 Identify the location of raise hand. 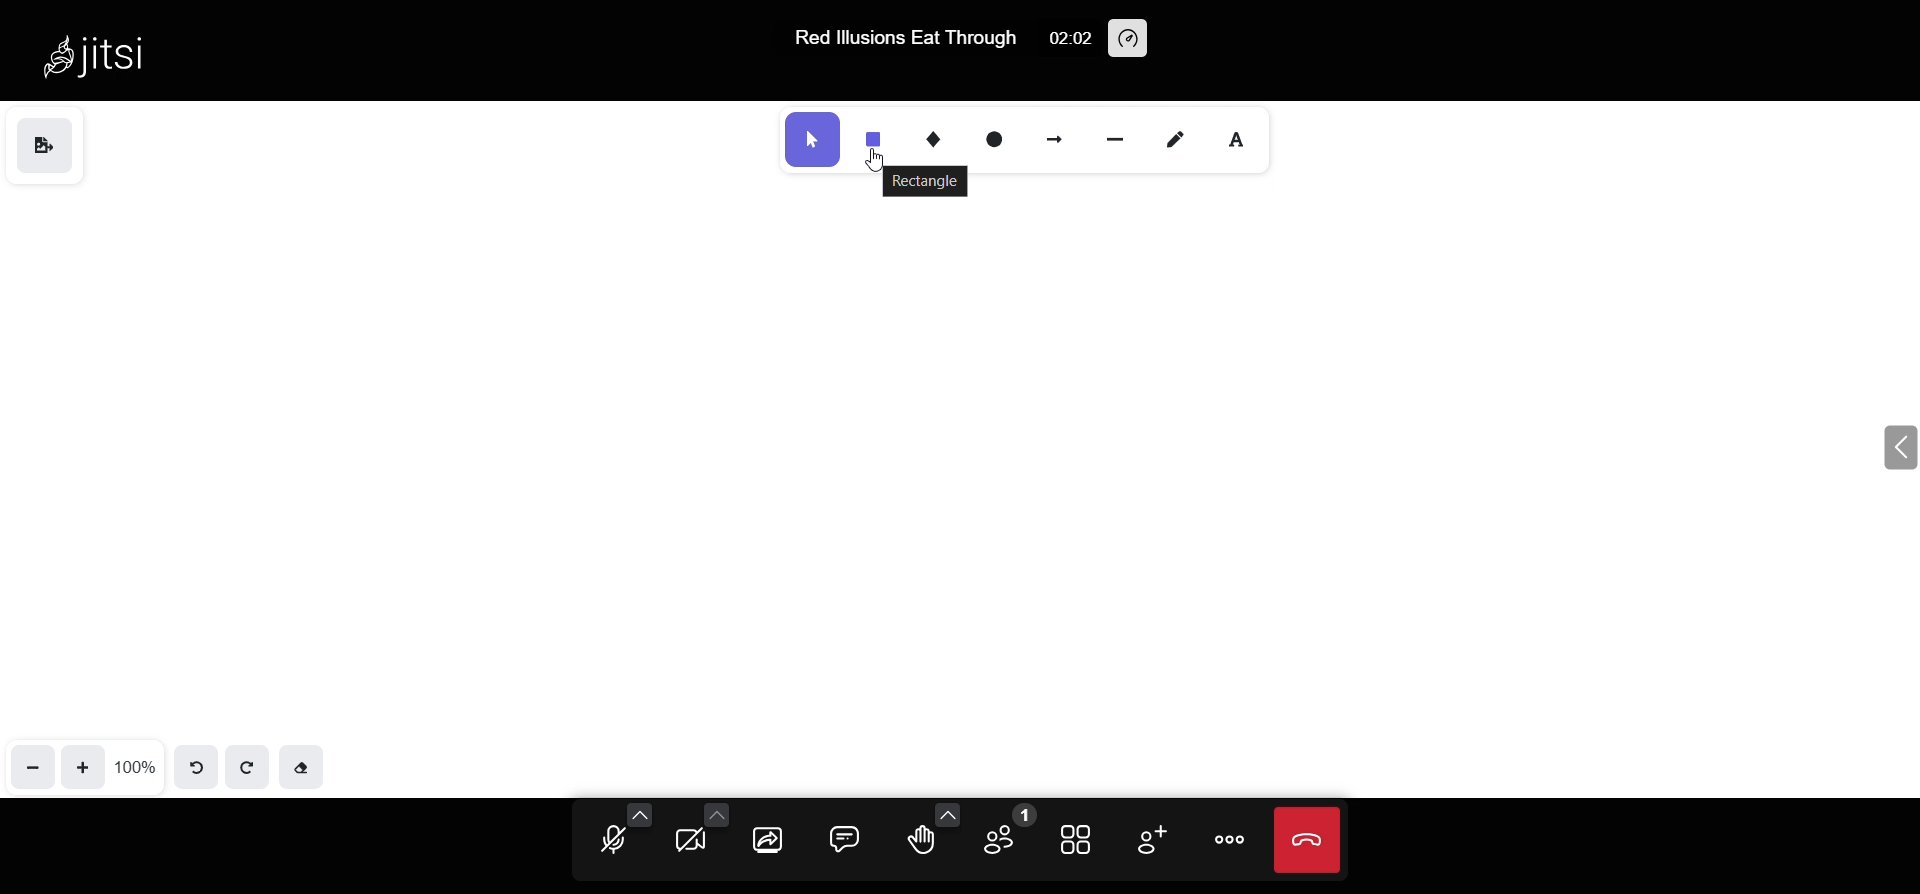
(920, 842).